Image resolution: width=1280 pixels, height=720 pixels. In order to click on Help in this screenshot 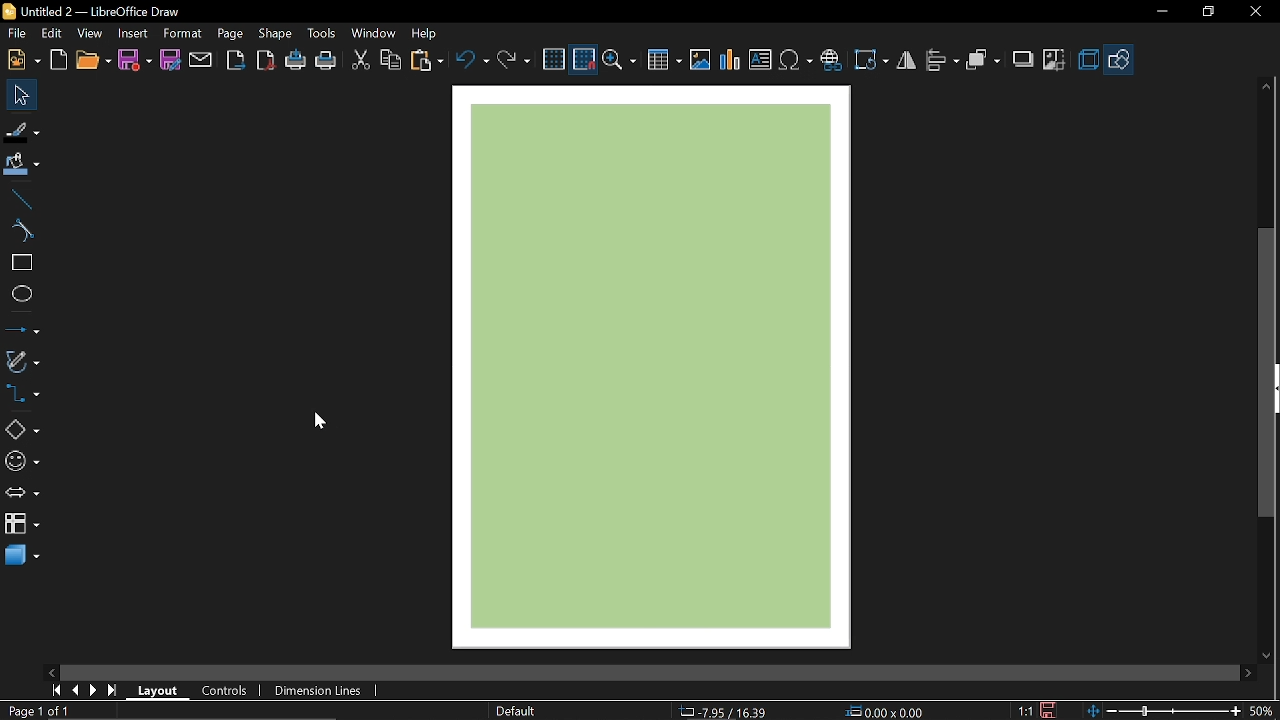, I will do `click(426, 33)`.